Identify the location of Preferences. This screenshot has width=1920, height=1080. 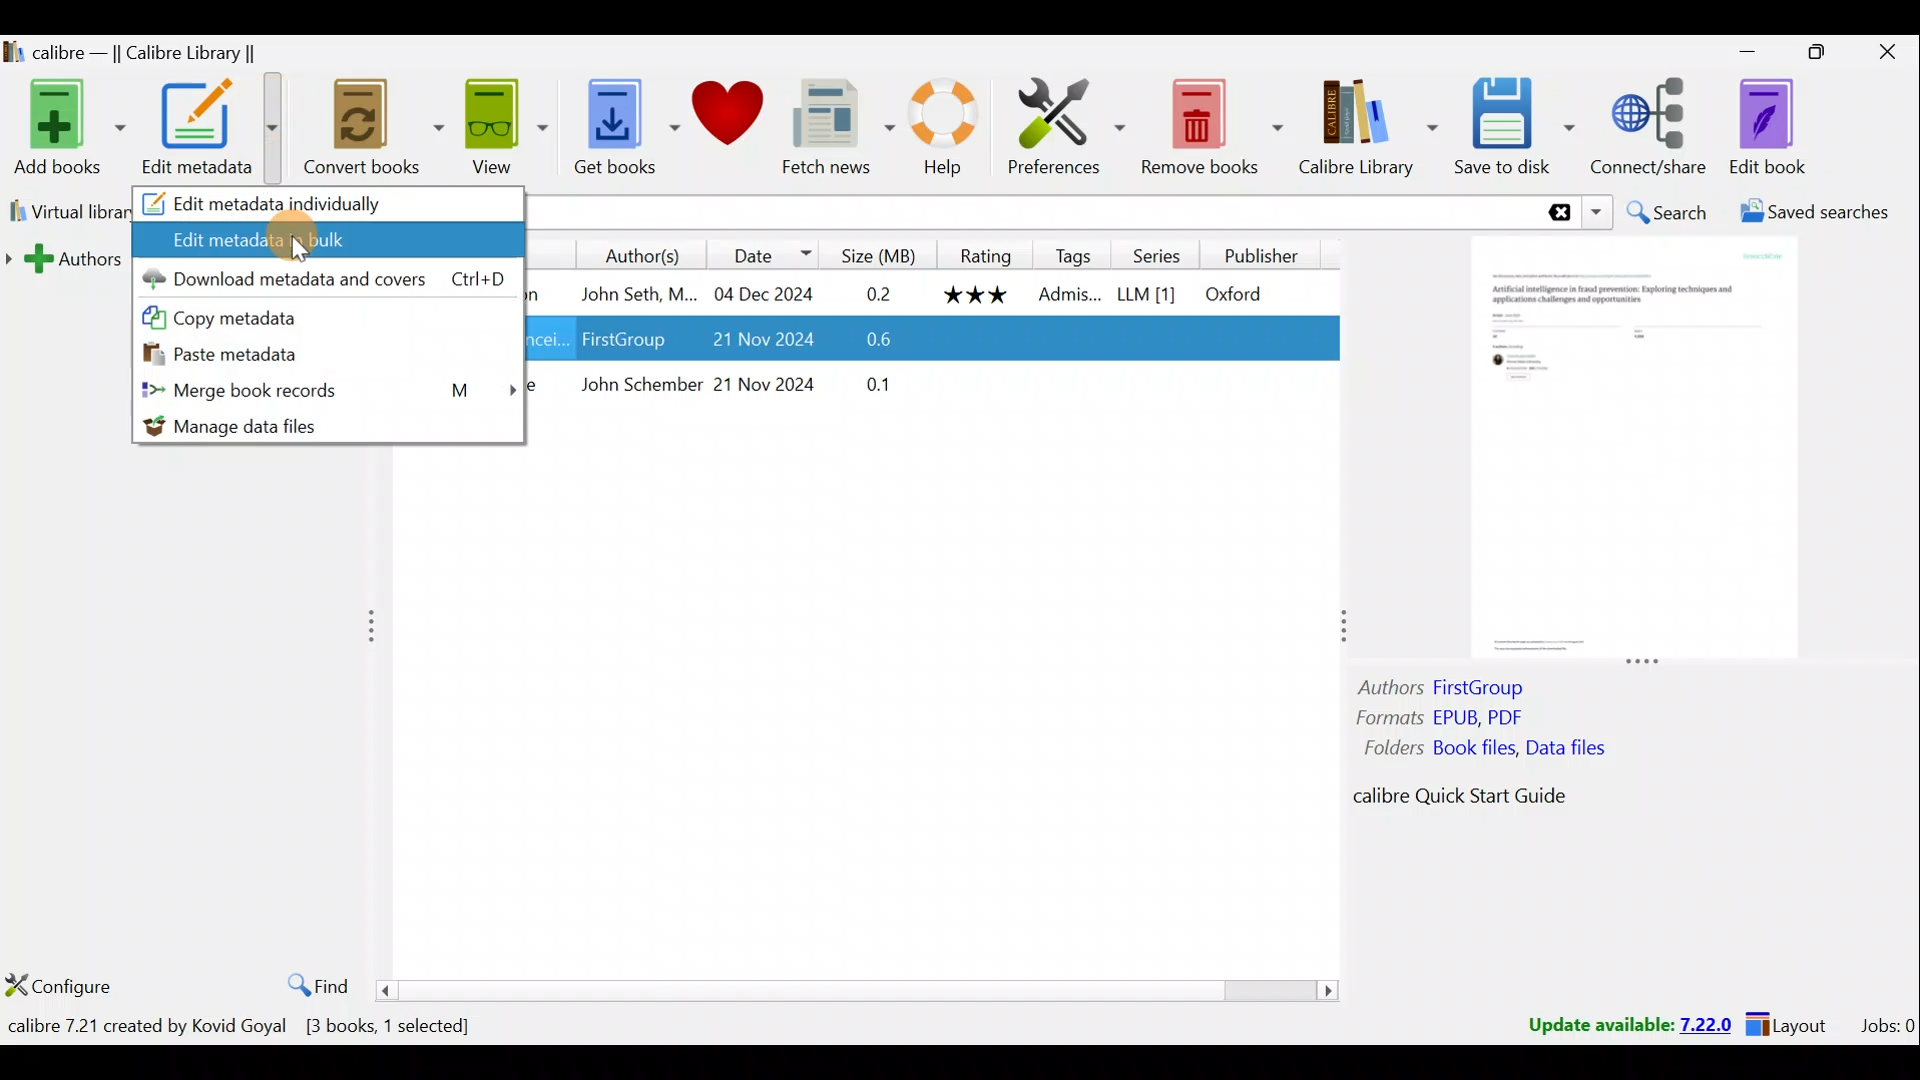
(1058, 130).